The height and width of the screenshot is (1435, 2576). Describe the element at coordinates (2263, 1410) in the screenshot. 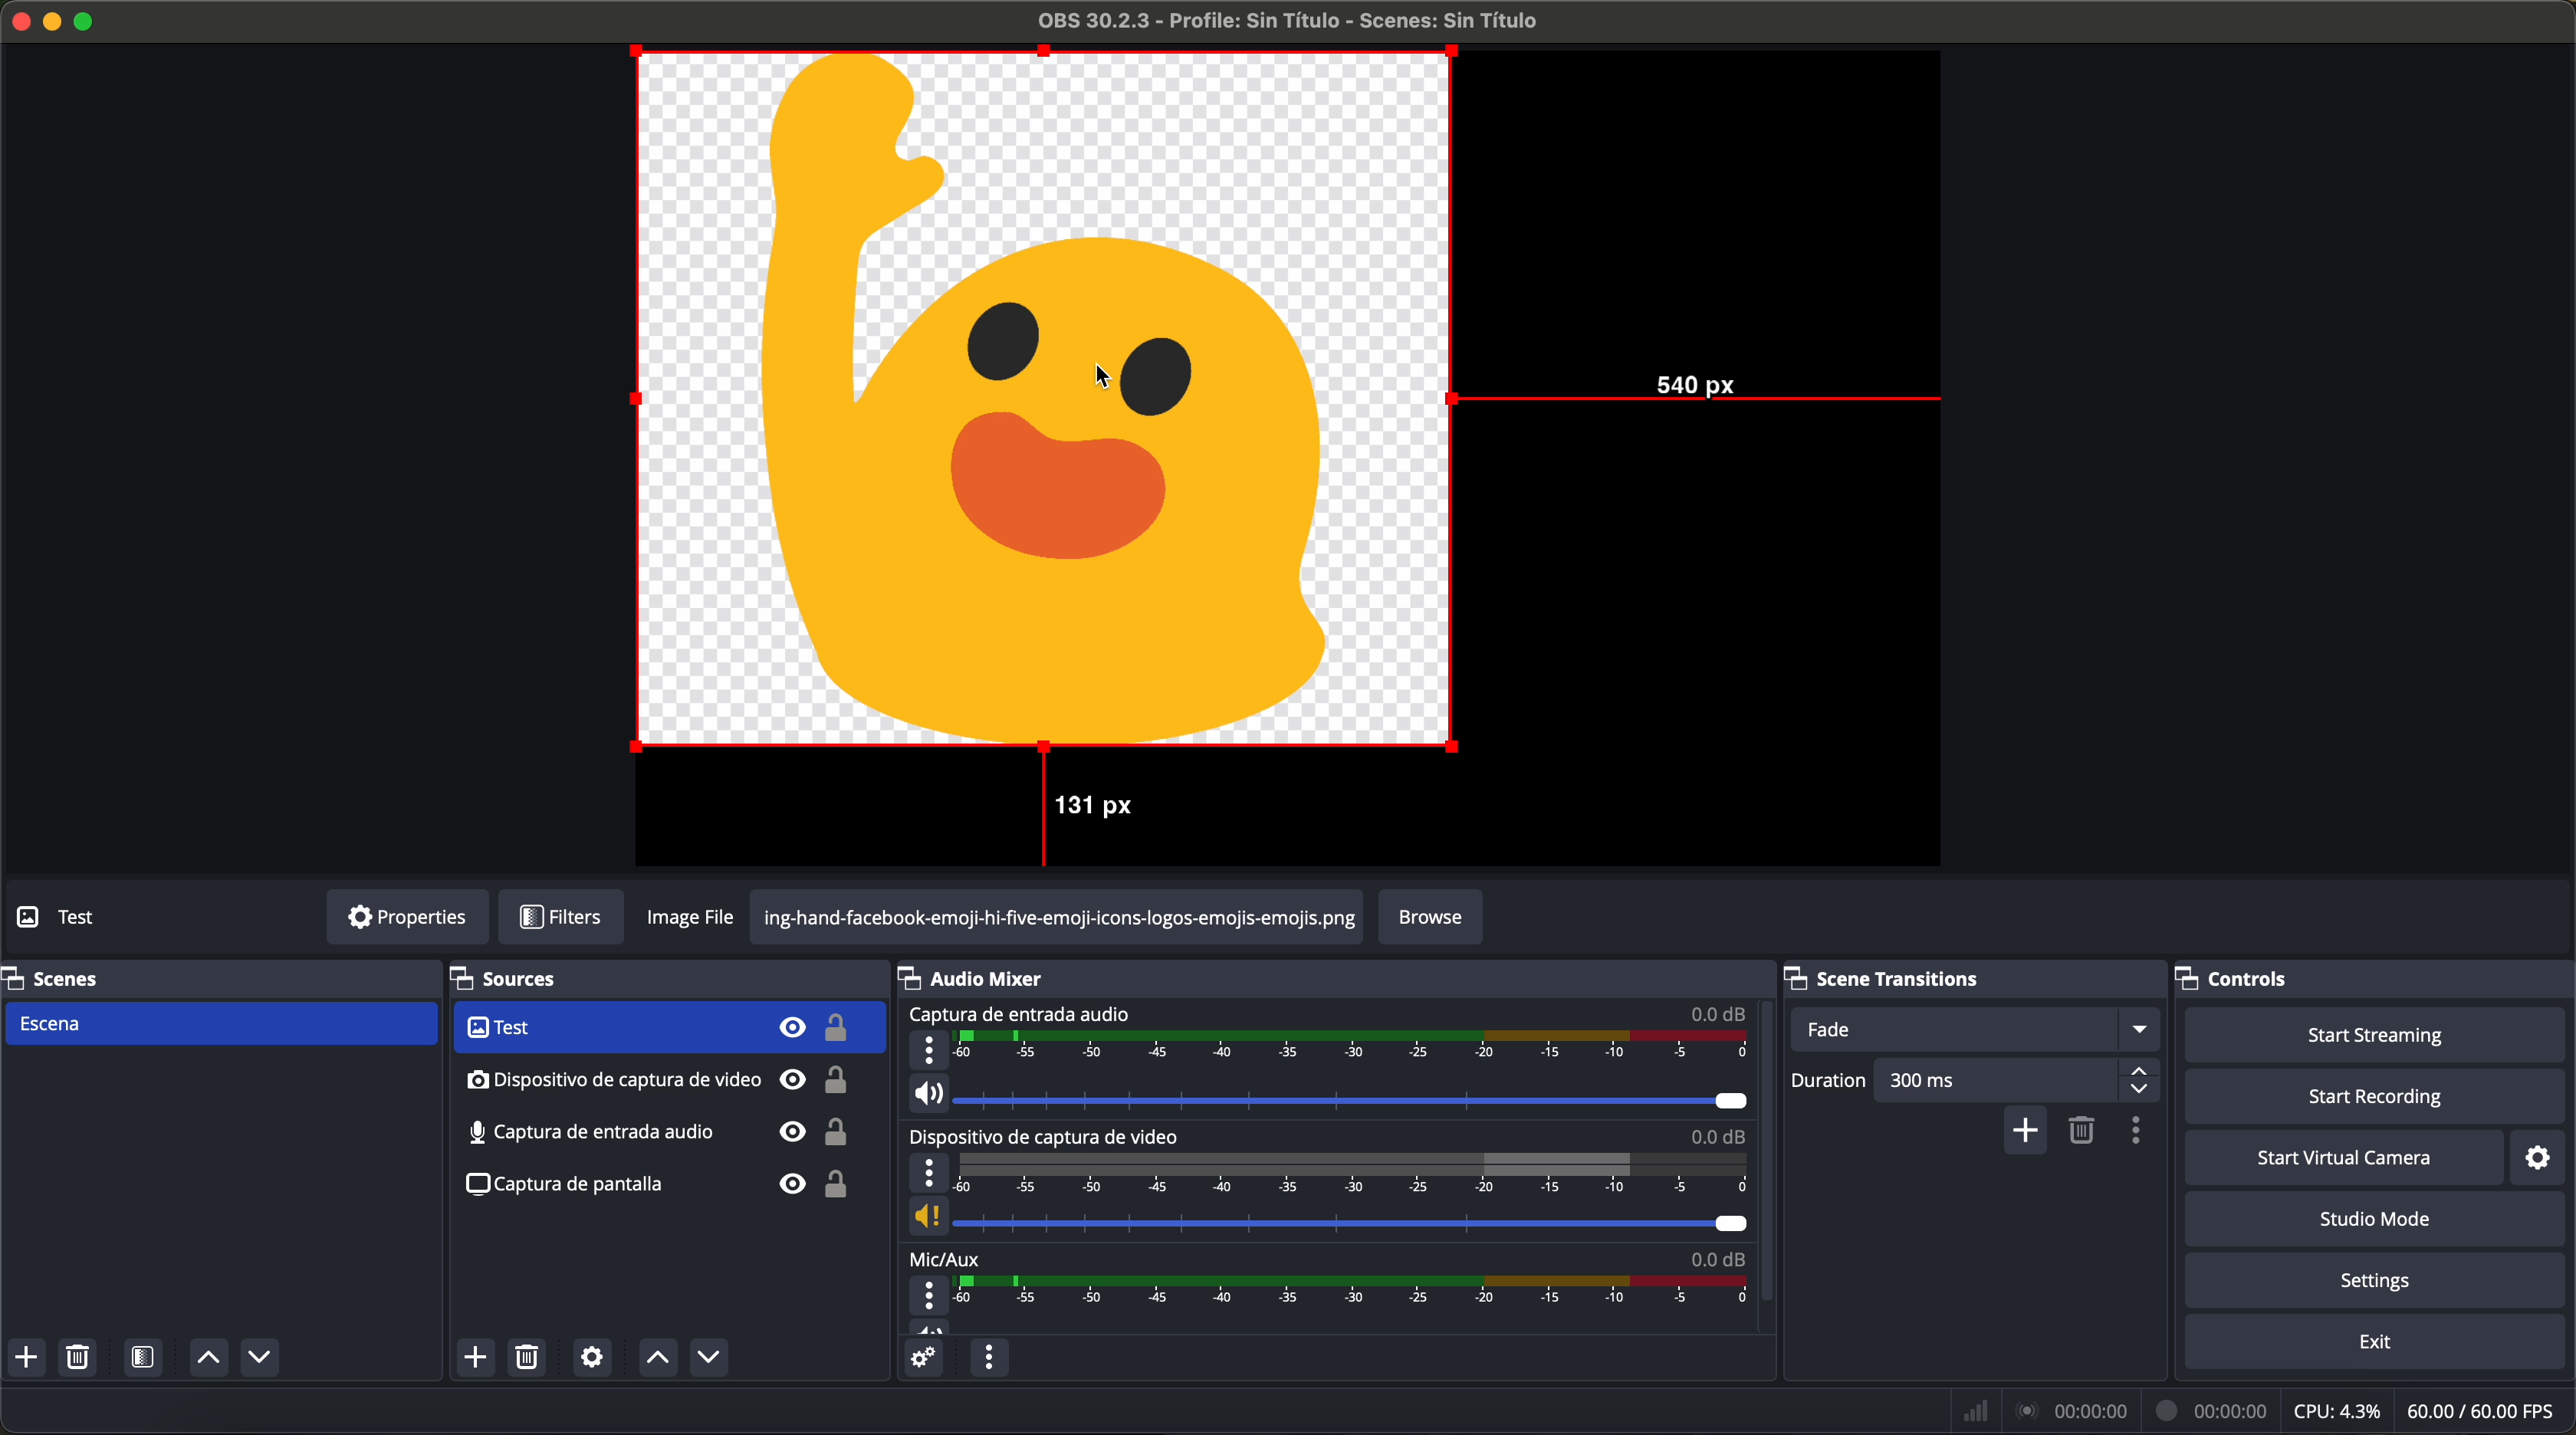

I see `data` at that location.